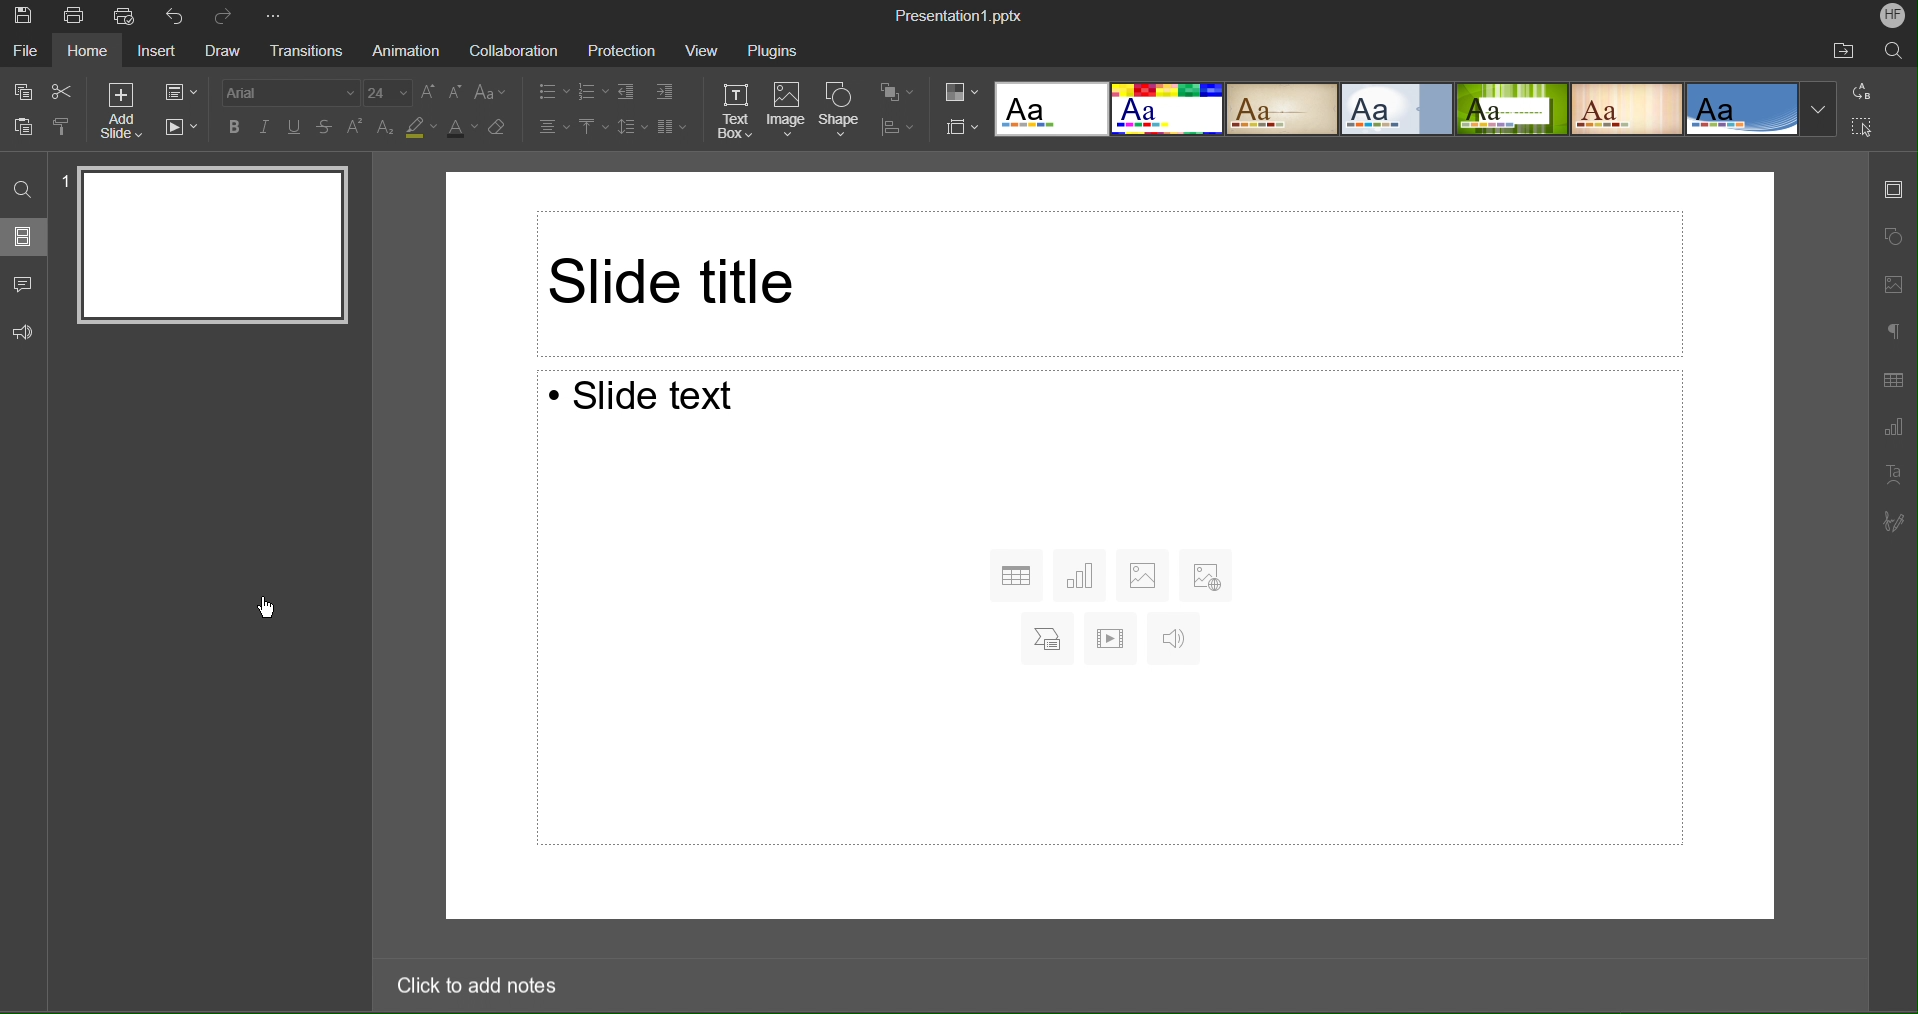 Image resolution: width=1918 pixels, height=1014 pixels. Describe the element at coordinates (283, 90) in the screenshot. I see `Font ` at that location.